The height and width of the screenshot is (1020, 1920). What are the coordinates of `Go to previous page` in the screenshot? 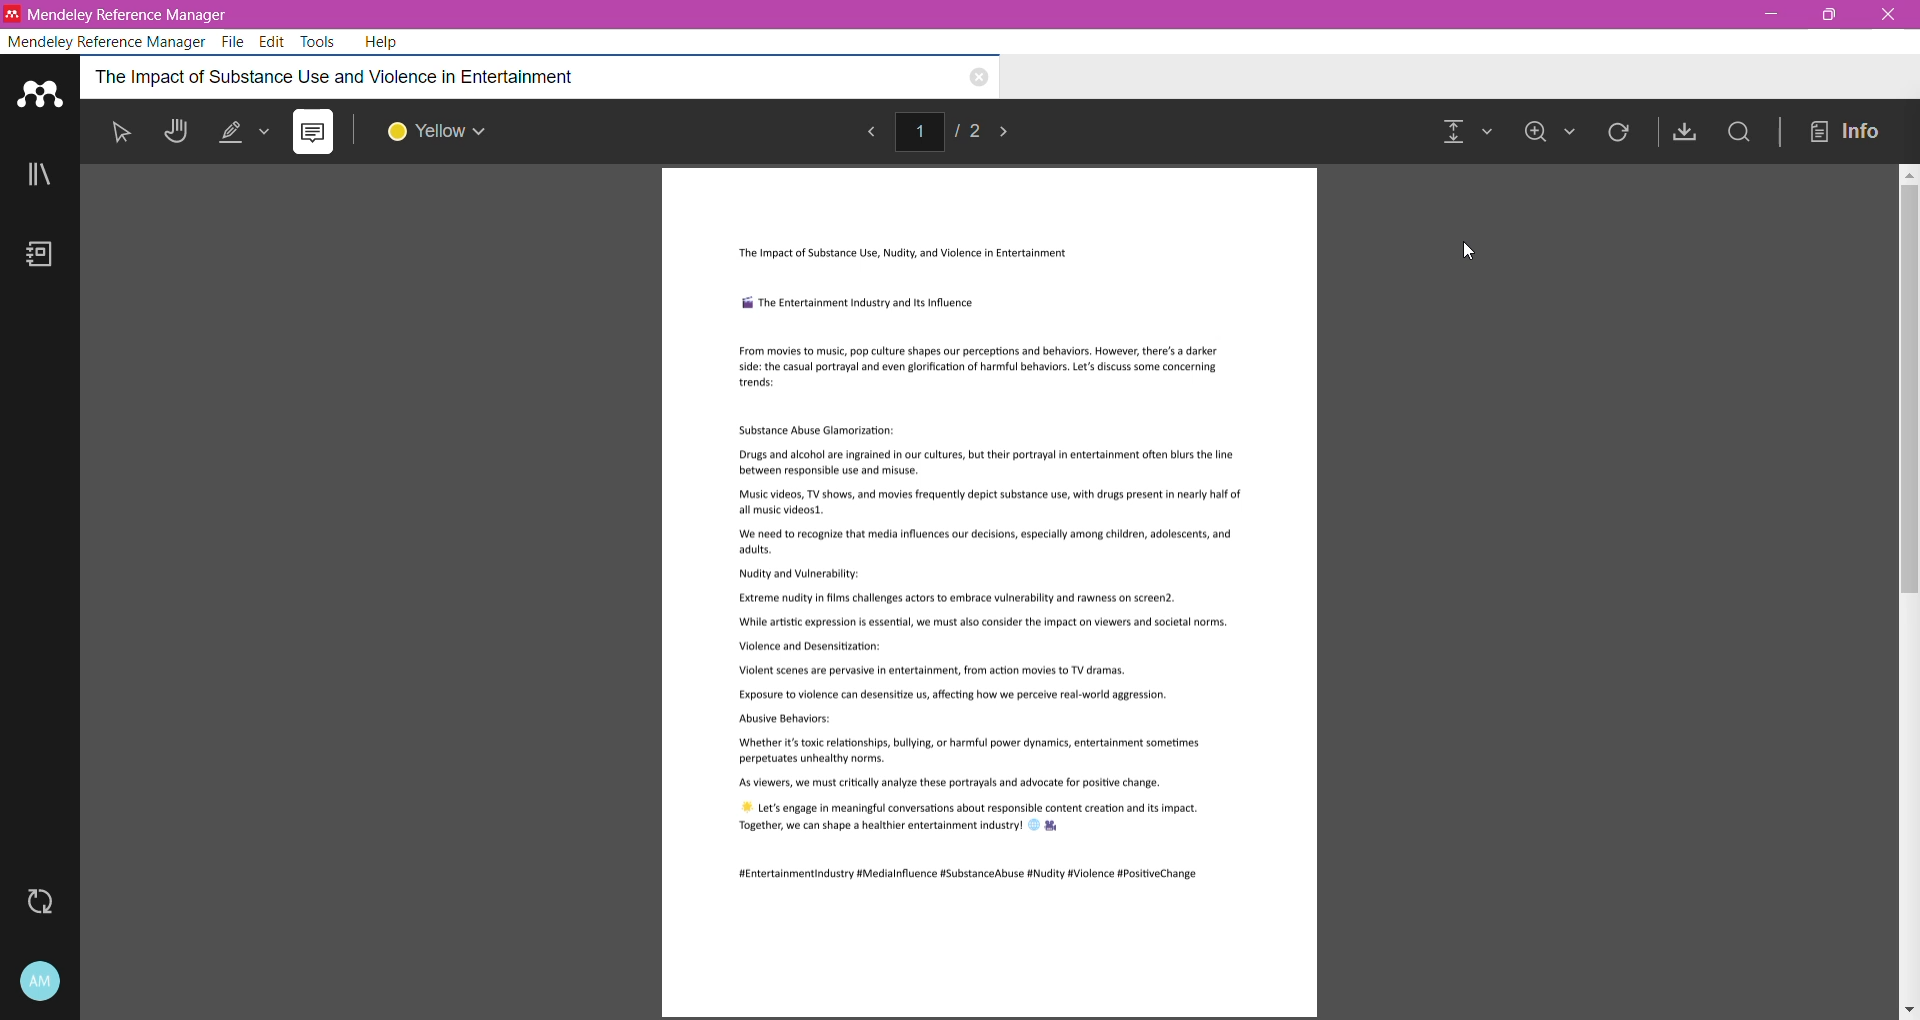 It's located at (877, 132).